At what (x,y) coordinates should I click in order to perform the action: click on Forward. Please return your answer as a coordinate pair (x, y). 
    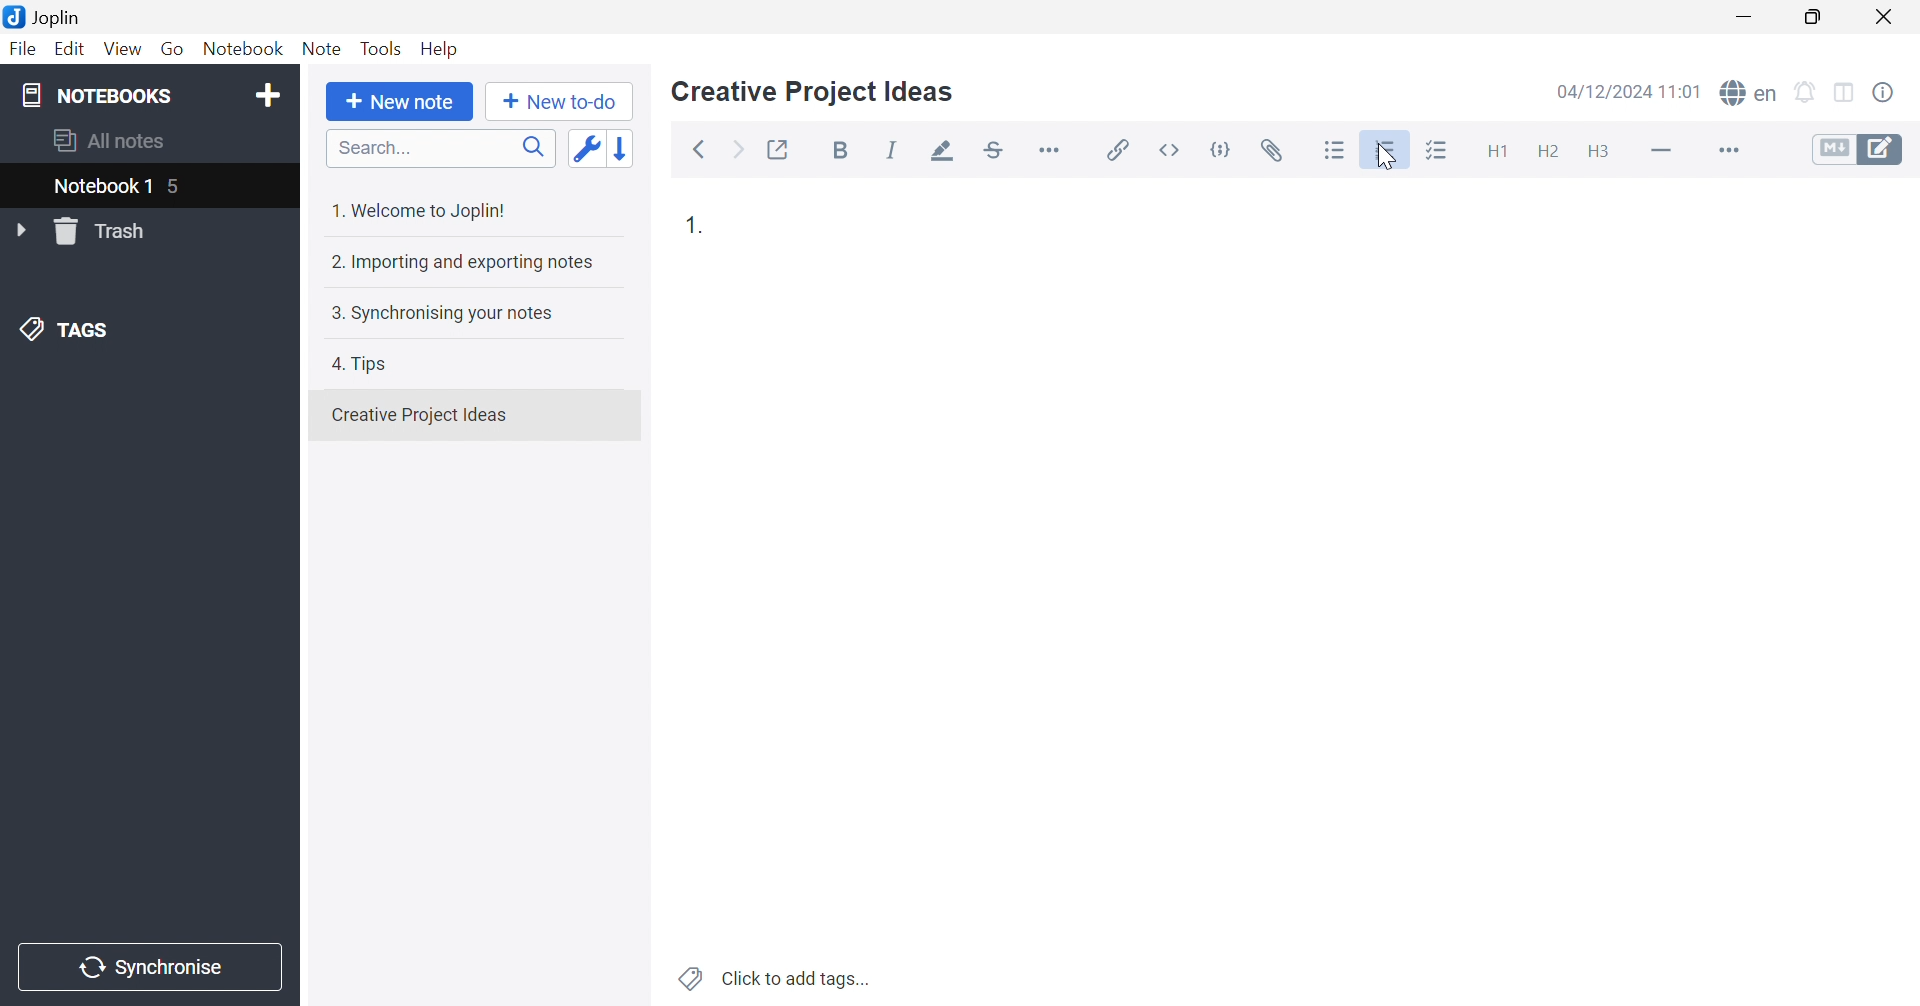
    Looking at the image, I should click on (736, 153).